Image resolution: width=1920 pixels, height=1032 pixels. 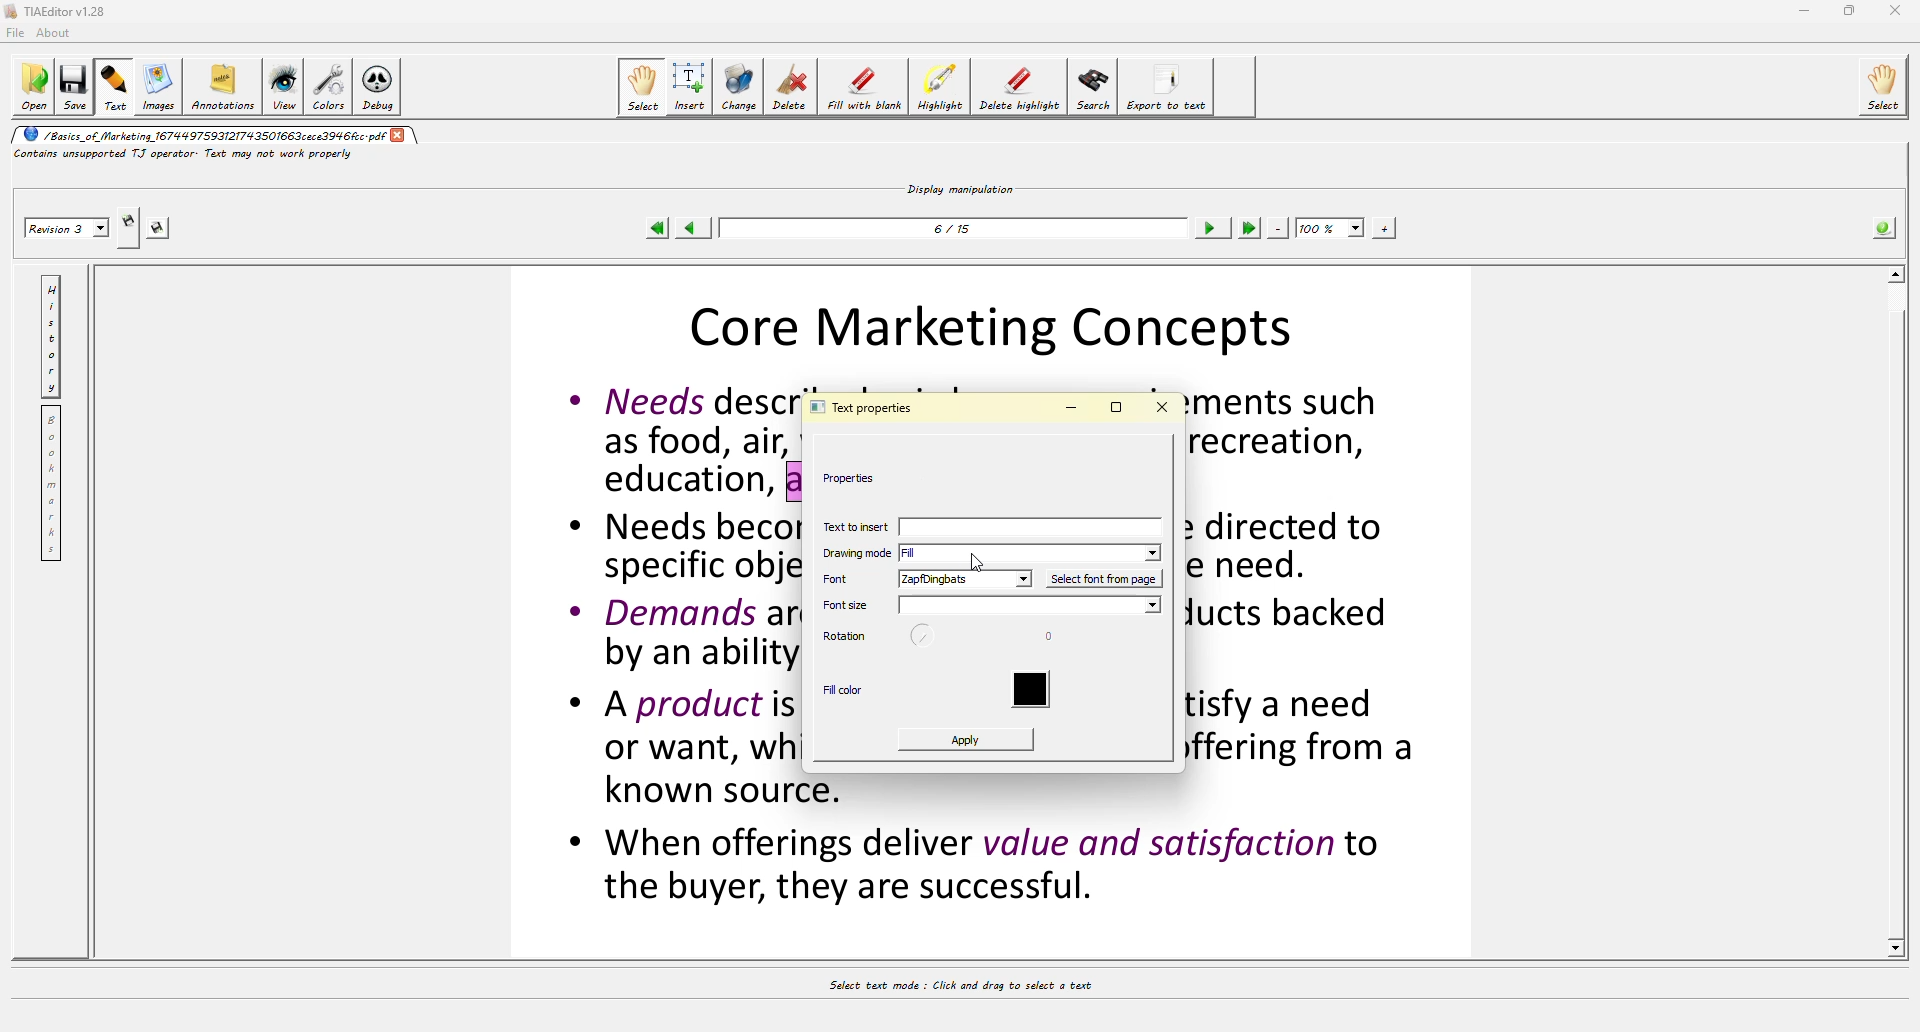 I want to click on rotation, so click(x=843, y=636).